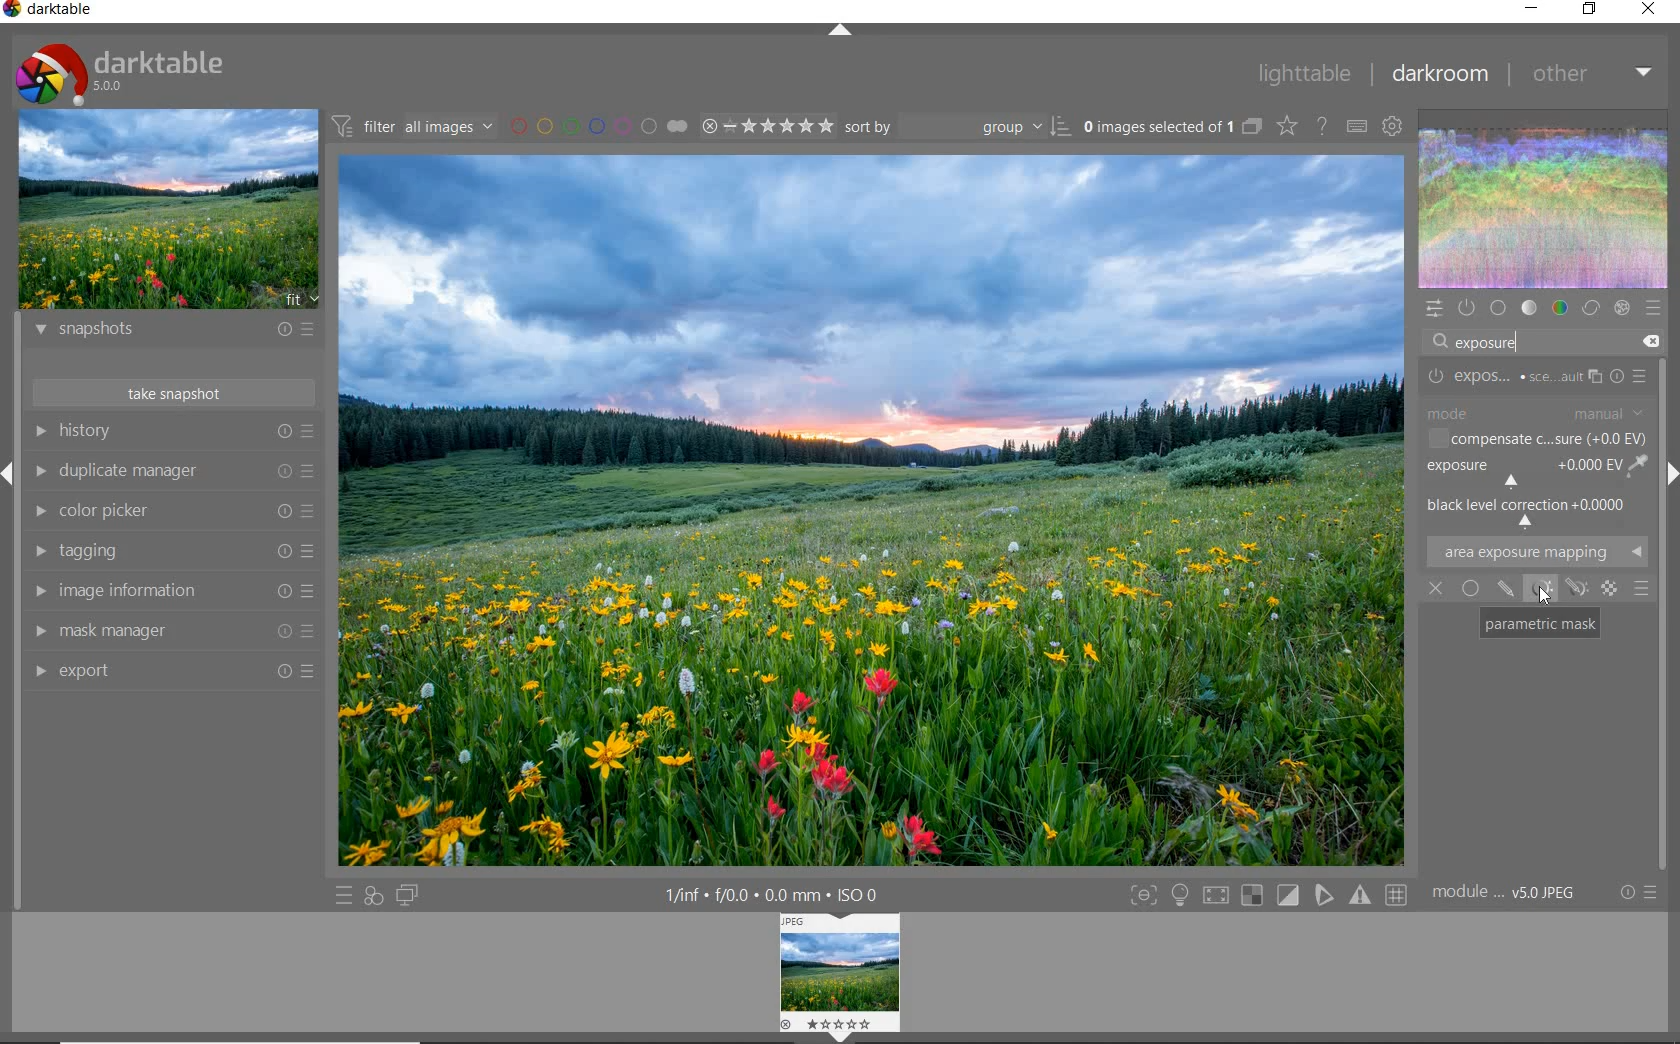 Image resolution: width=1680 pixels, height=1044 pixels. I want to click on set keyboard shortcuts, so click(1358, 128).